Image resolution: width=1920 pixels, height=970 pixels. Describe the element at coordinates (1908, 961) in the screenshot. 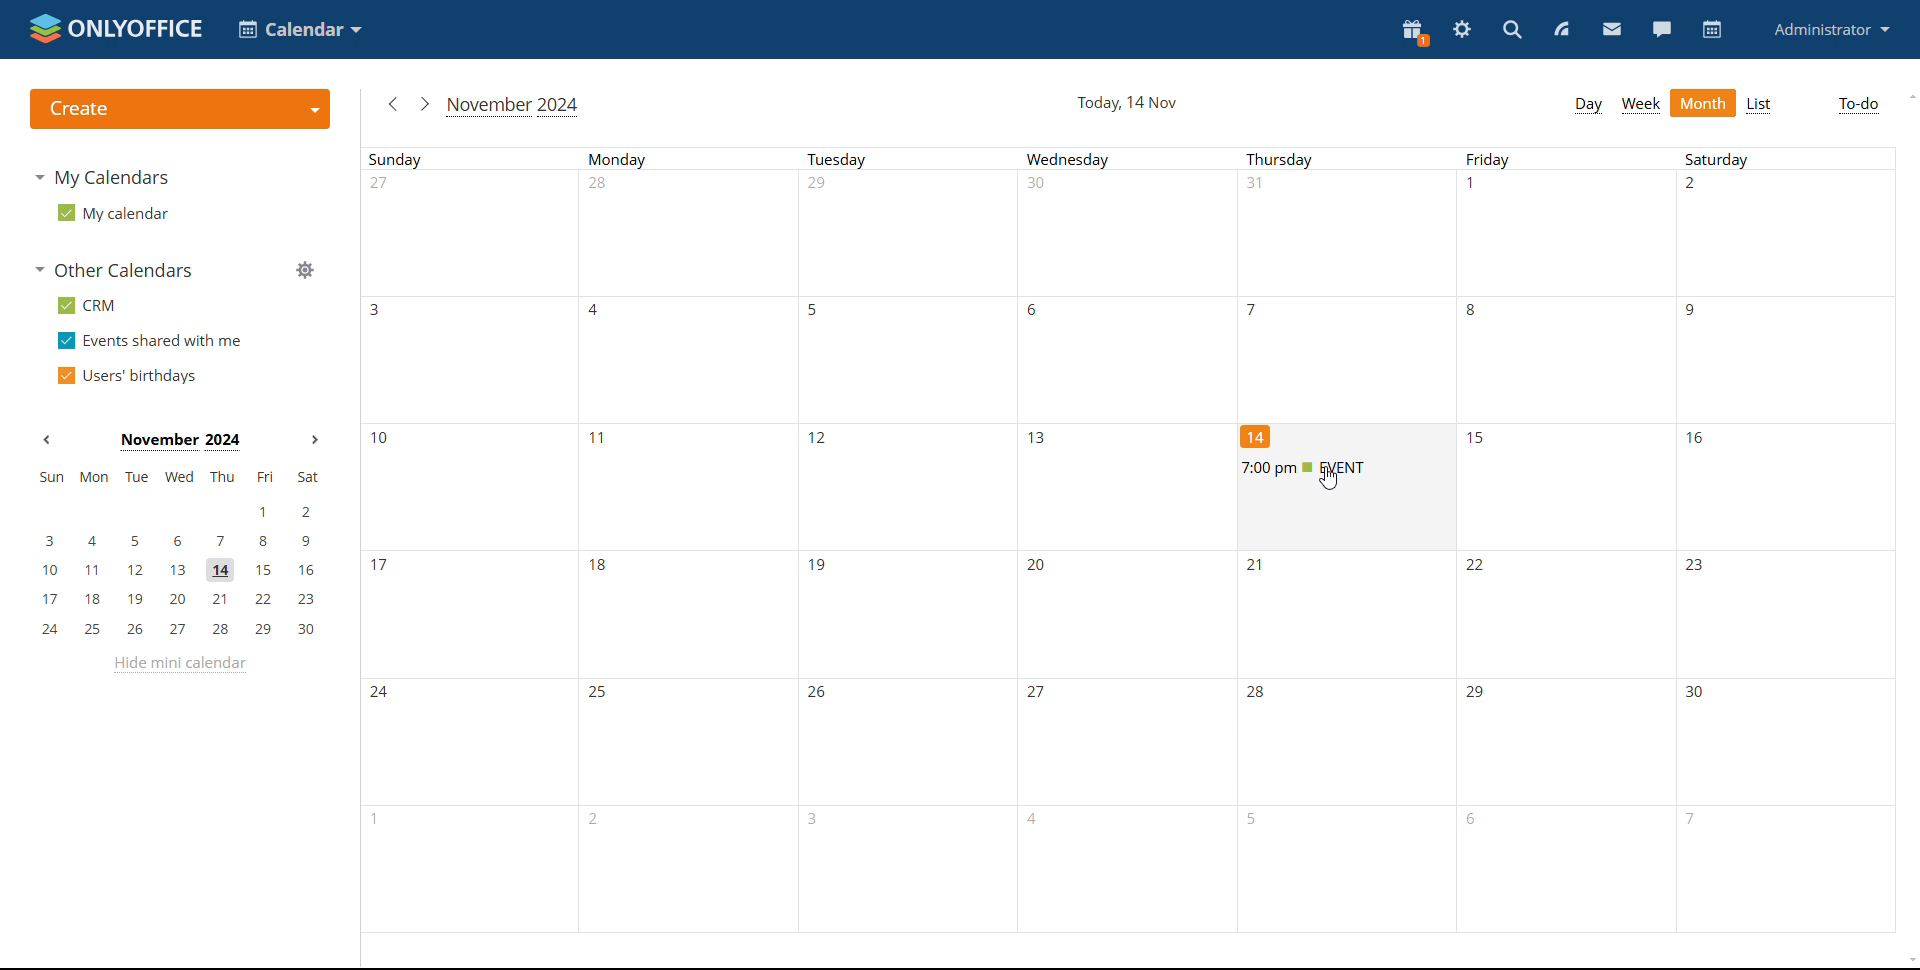

I see `scroll down` at that location.